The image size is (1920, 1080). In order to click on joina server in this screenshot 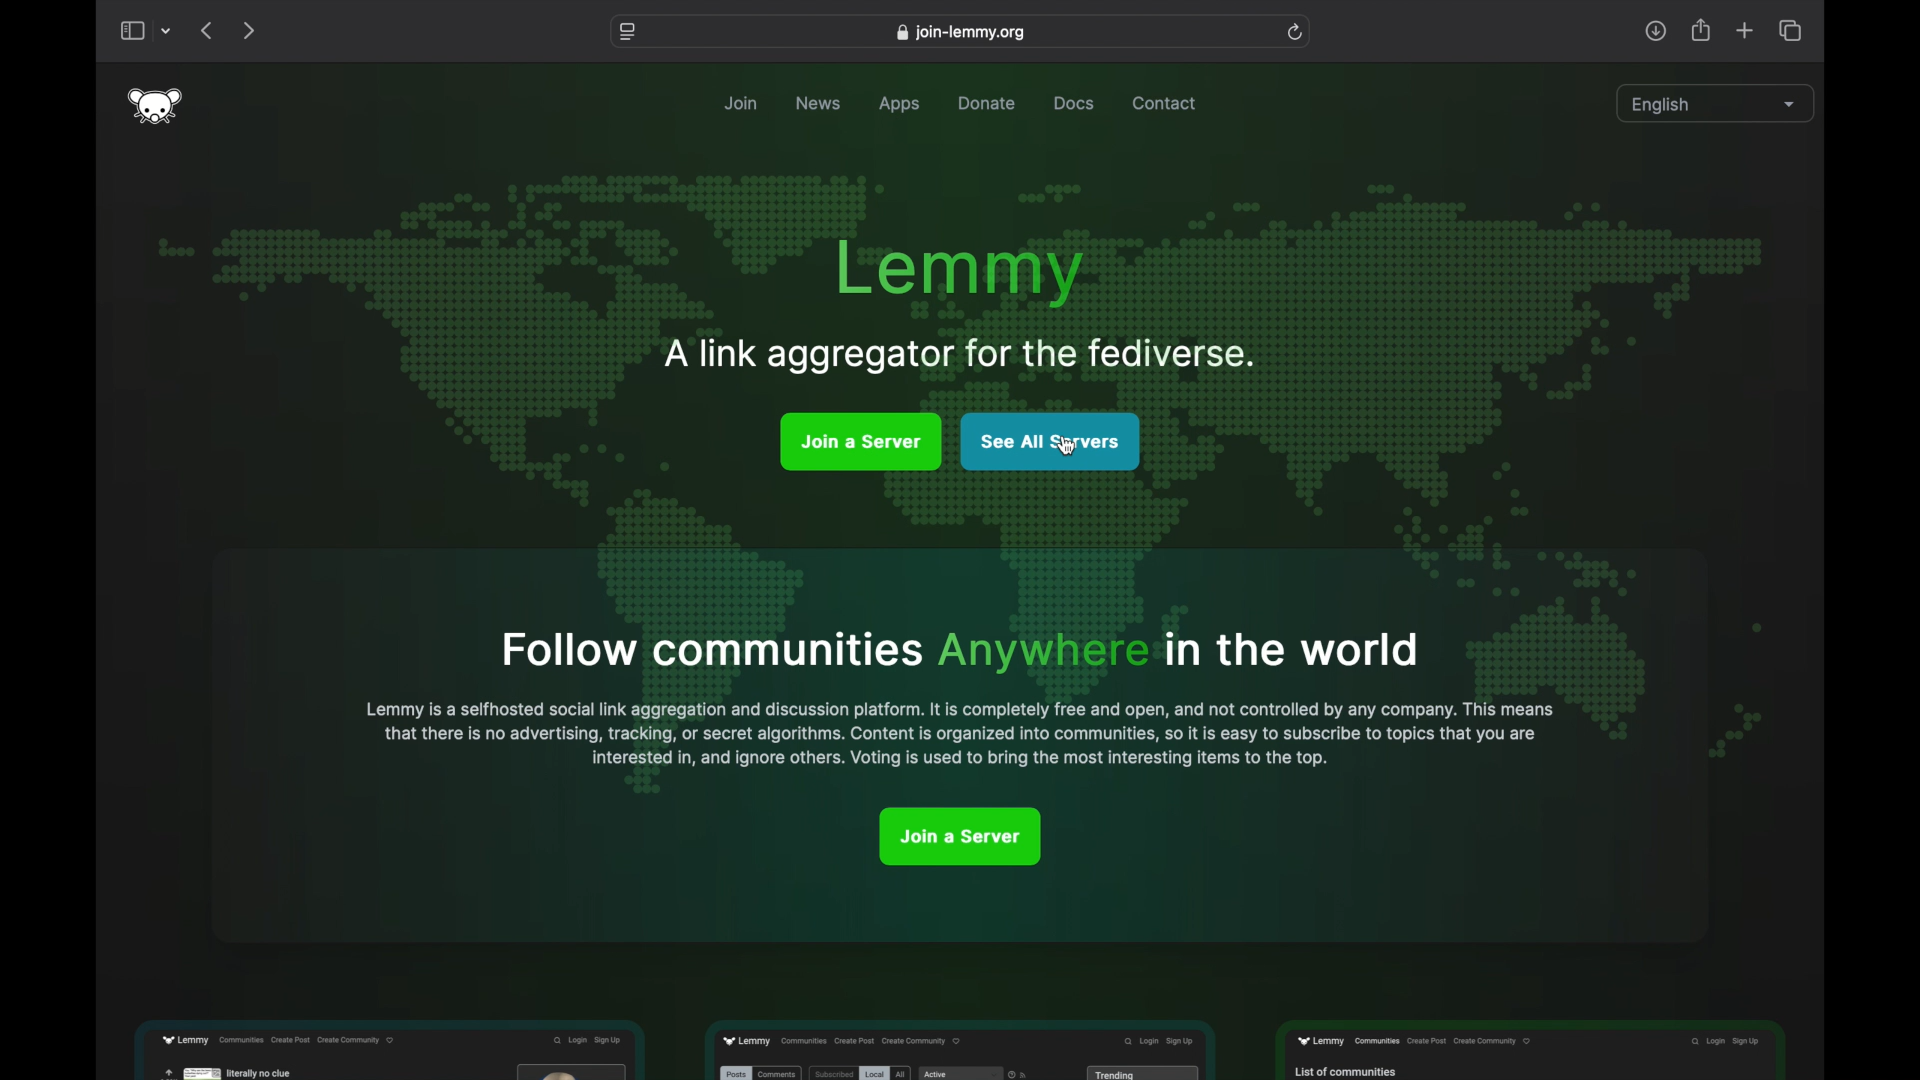, I will do `click(960, 838)`.